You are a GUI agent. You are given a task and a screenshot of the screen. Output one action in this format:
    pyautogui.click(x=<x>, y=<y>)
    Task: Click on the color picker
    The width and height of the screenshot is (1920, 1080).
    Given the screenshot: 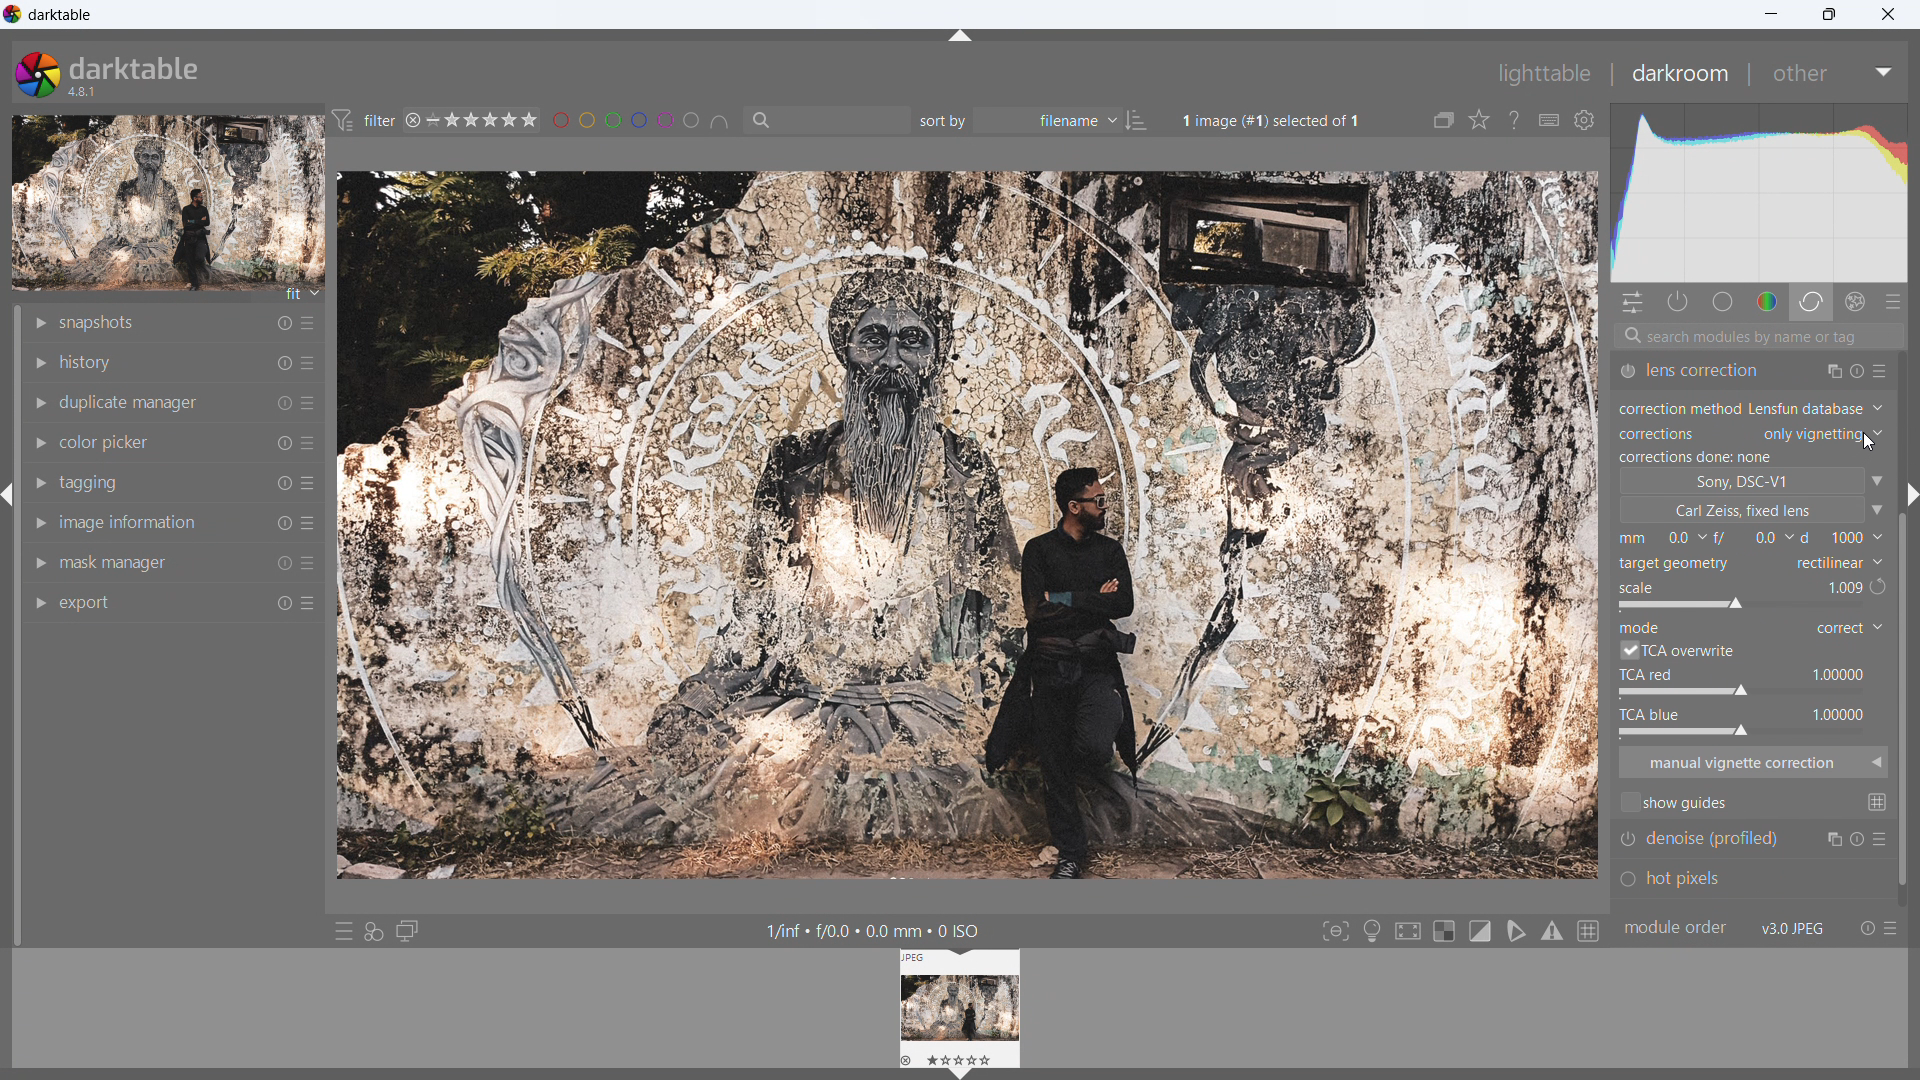 What is the action you would take?
    pyautogui.click(x=106, y=443)
    